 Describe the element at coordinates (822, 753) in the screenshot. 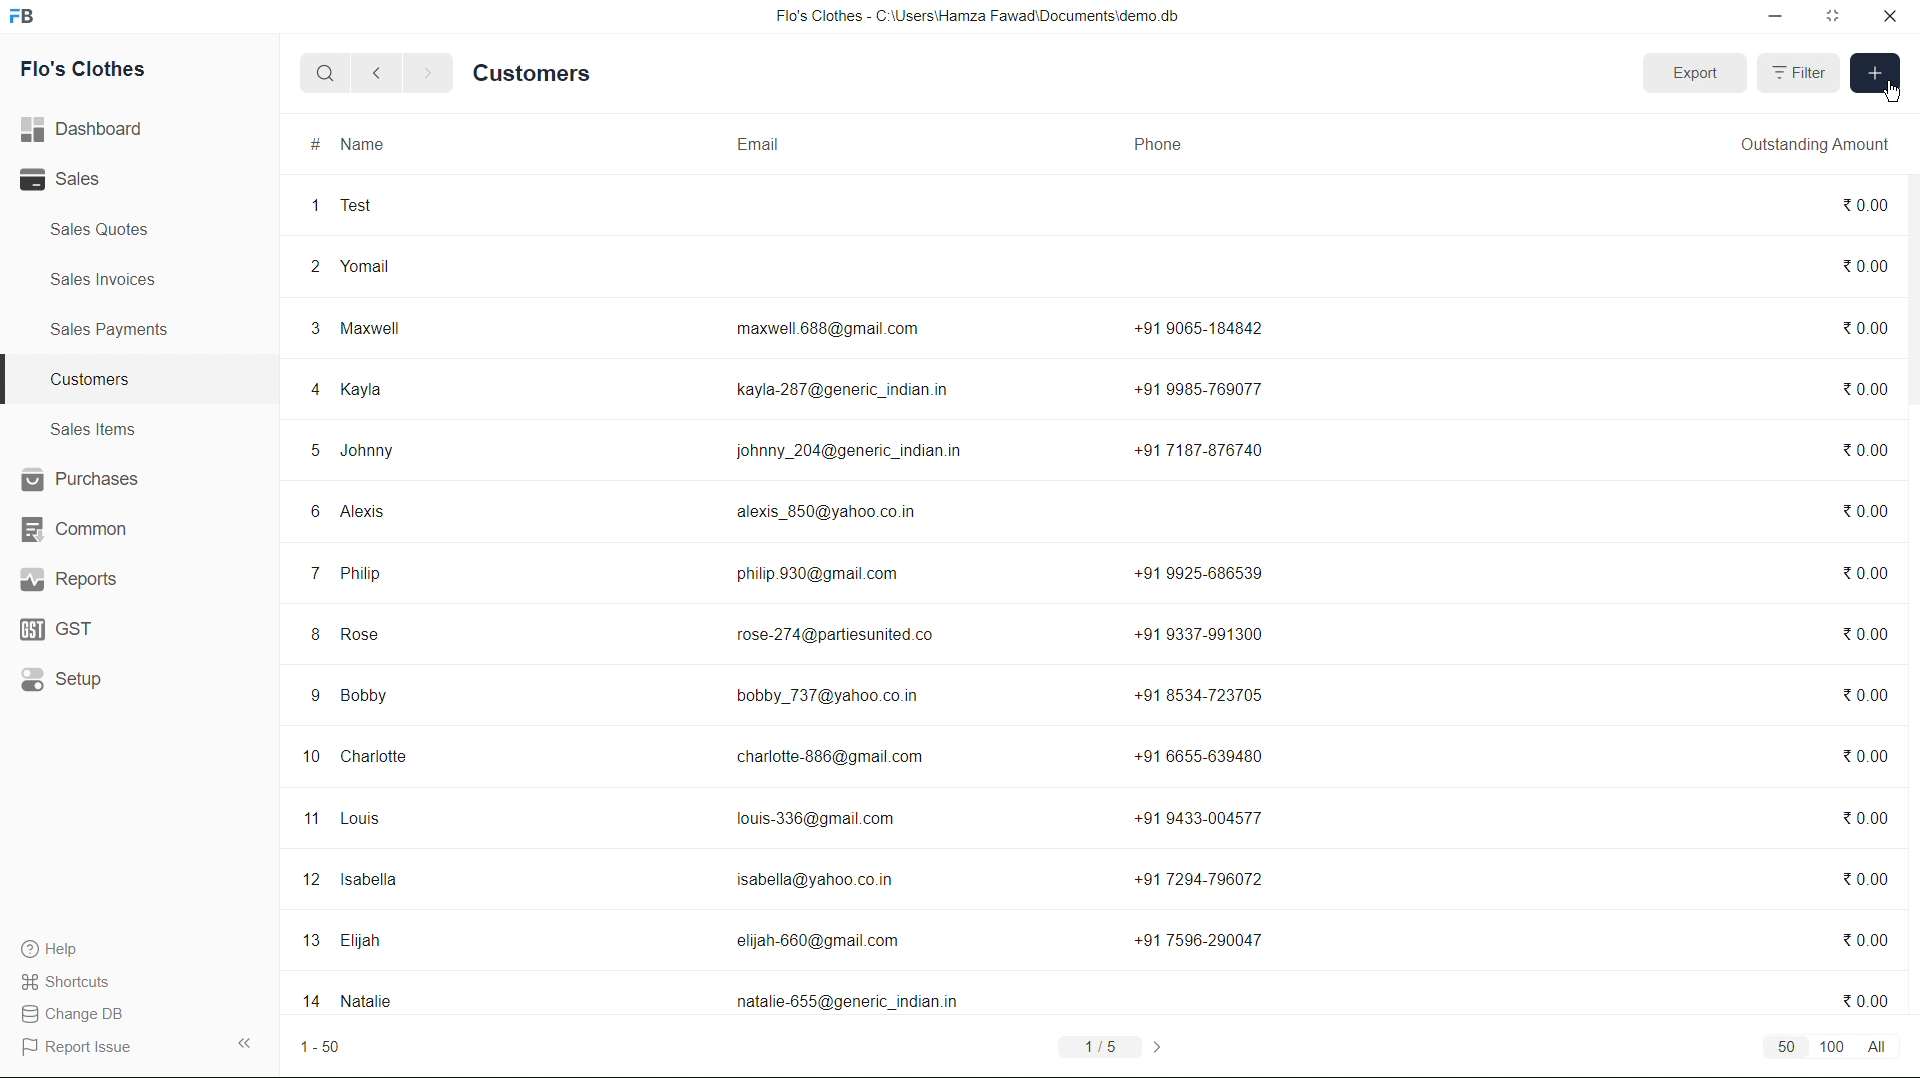

I see `charlotte-886@gmail. com` at that location.